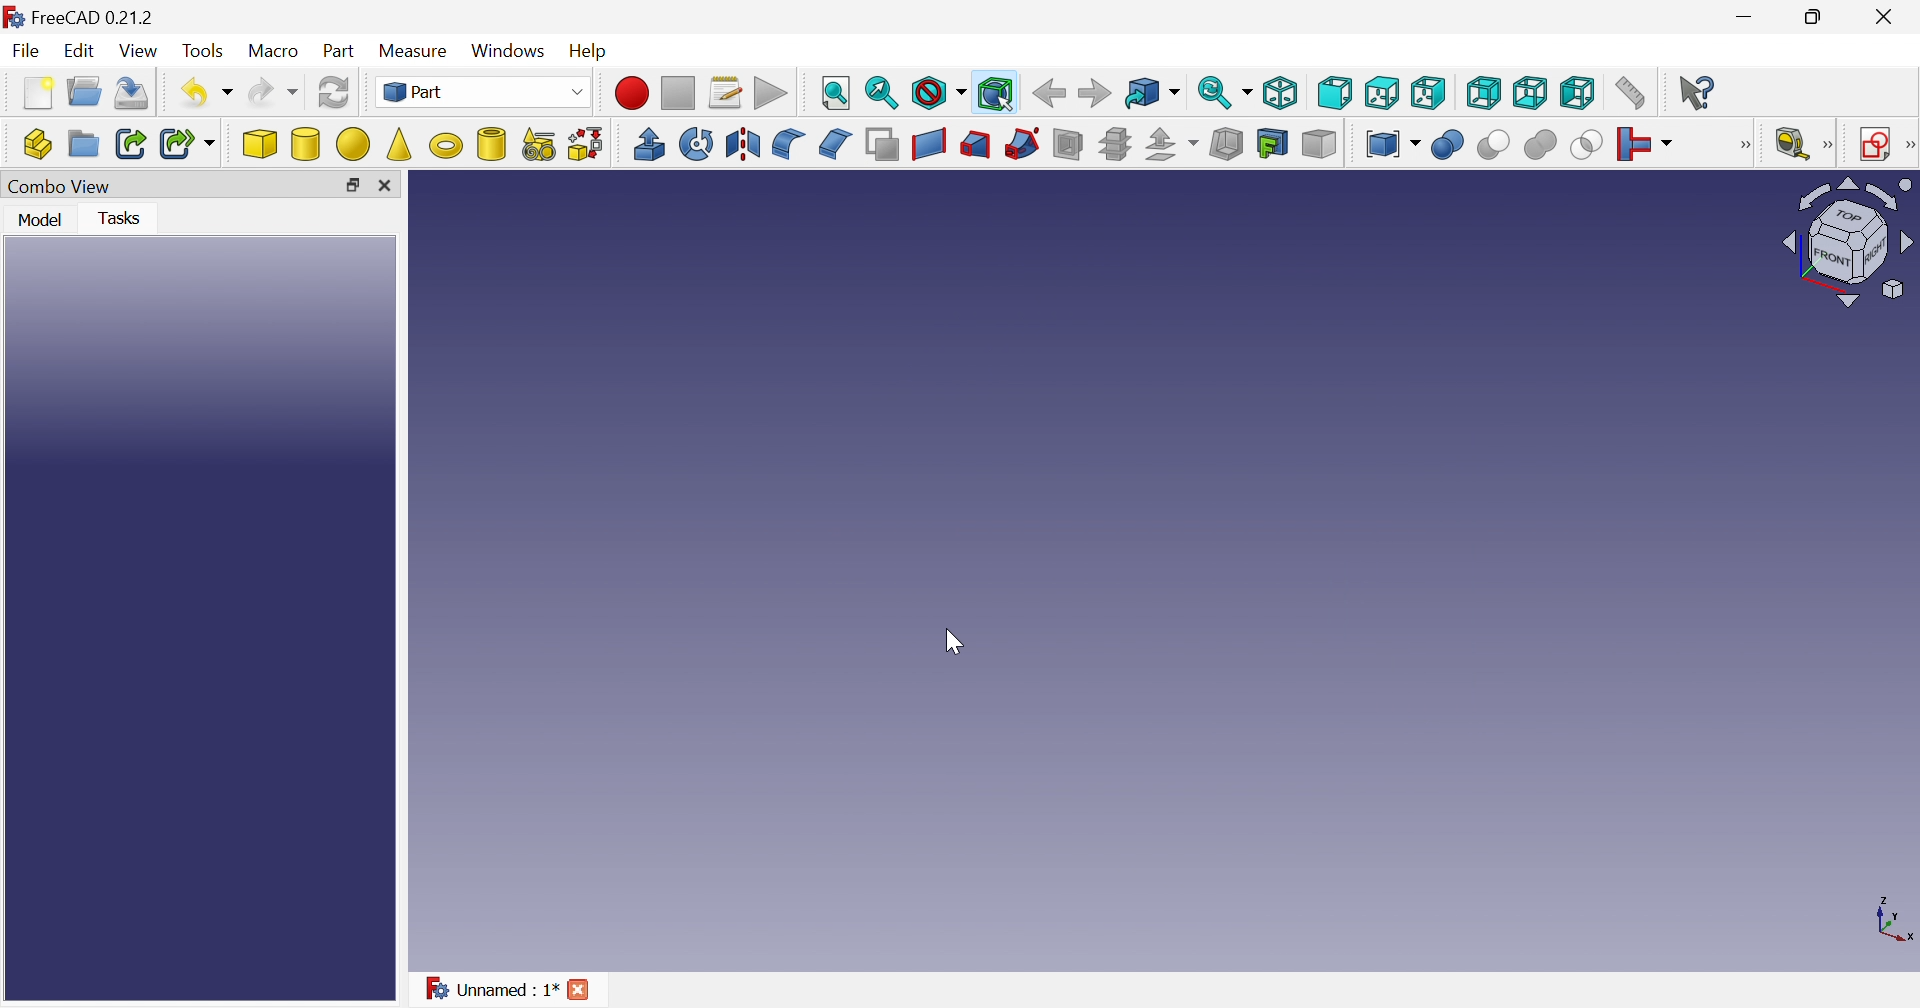  I want to click on Help, so click(593, 49).